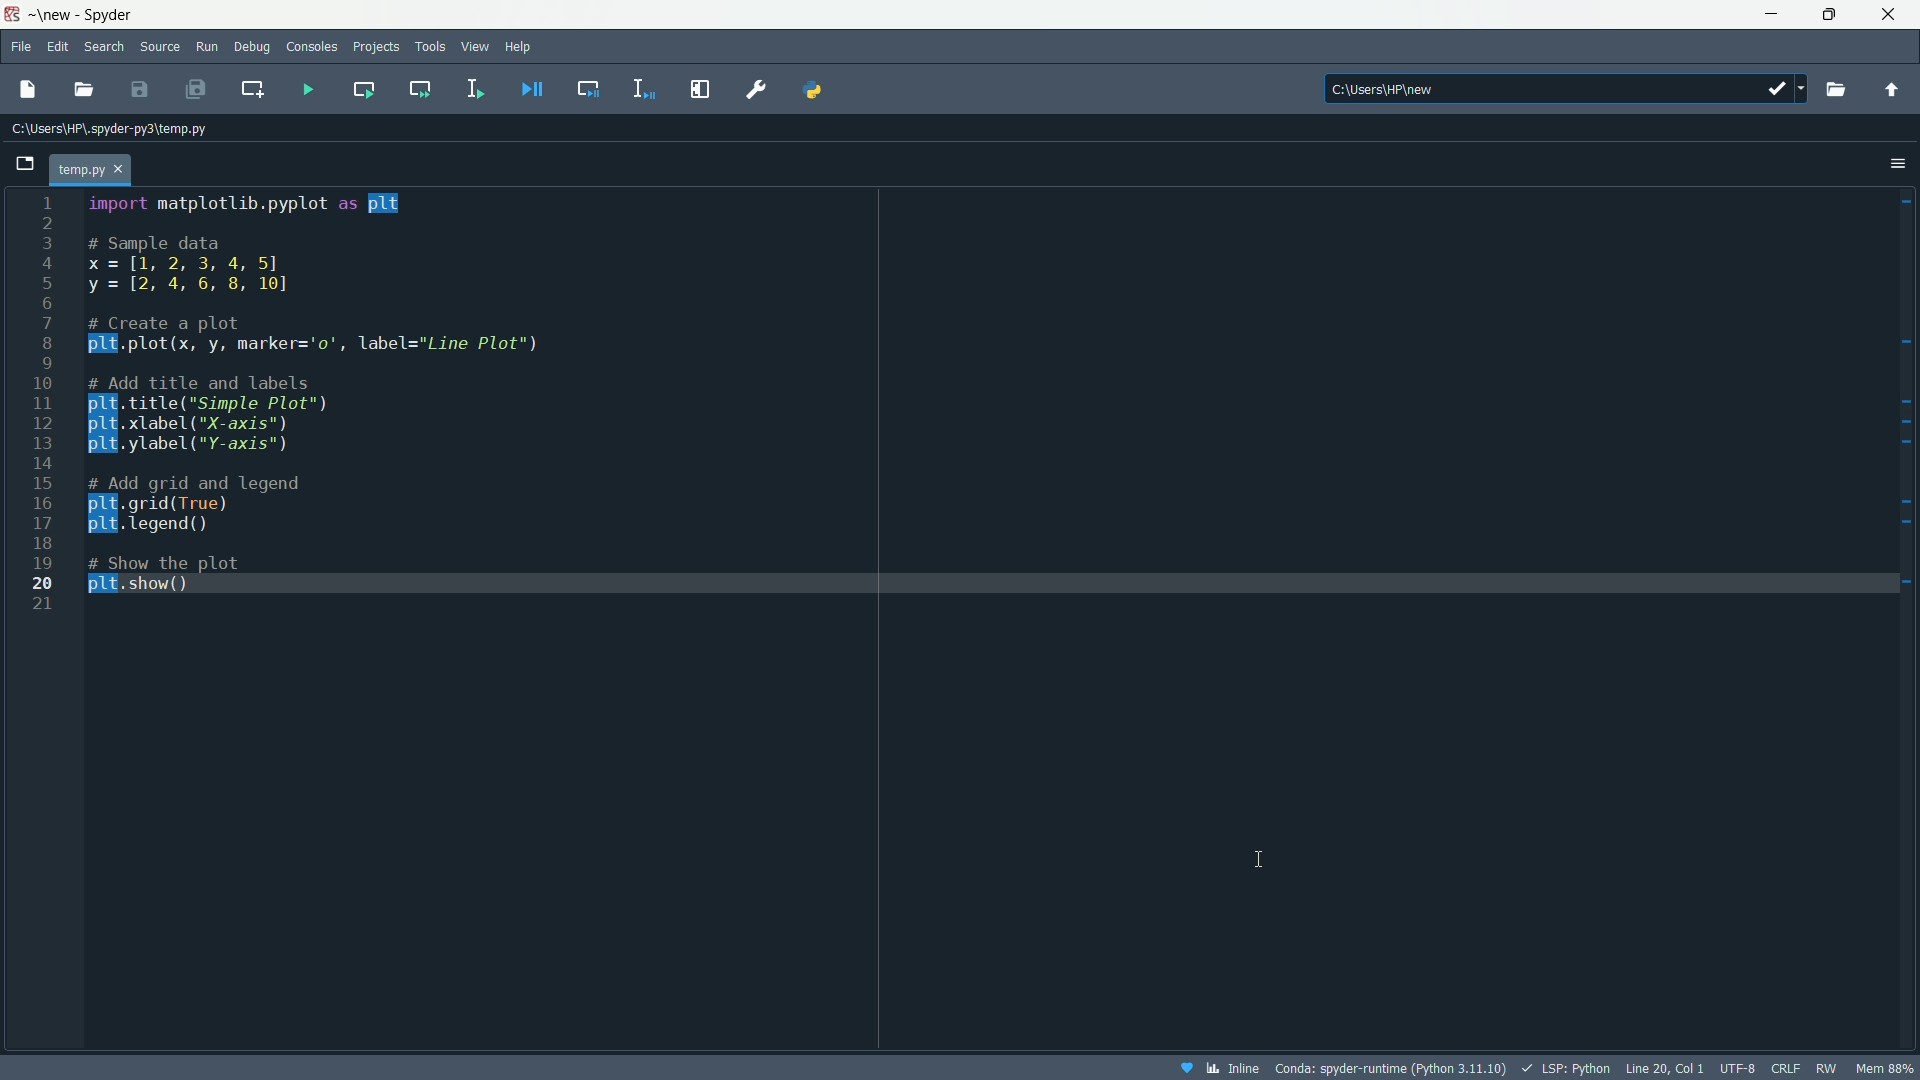 Image resolution: width=1920 pixels, height=1080 pixels. I want to click on python path manager, so click(812, 89).